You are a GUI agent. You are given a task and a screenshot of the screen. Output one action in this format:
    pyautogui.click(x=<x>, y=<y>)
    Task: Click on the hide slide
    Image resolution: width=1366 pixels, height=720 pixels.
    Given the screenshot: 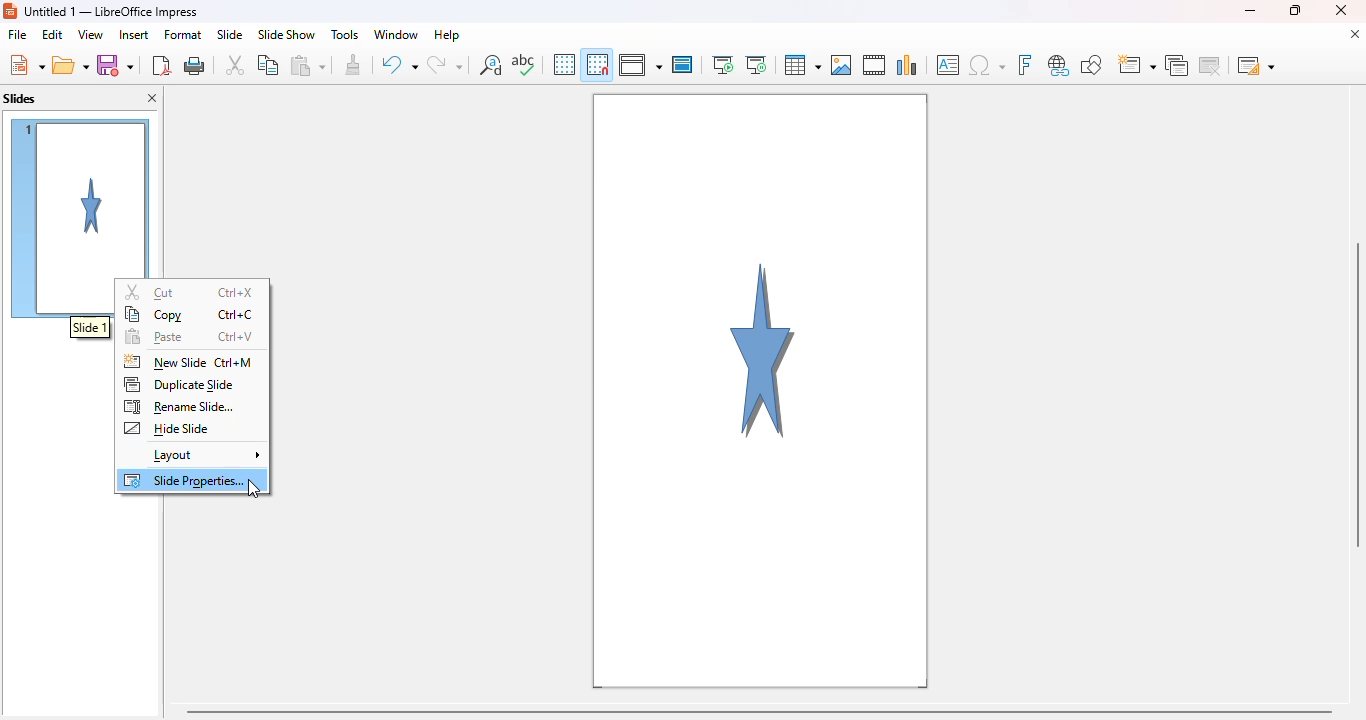 What is the action you would take?
    pyautogui.click(x=166, y=428)
    